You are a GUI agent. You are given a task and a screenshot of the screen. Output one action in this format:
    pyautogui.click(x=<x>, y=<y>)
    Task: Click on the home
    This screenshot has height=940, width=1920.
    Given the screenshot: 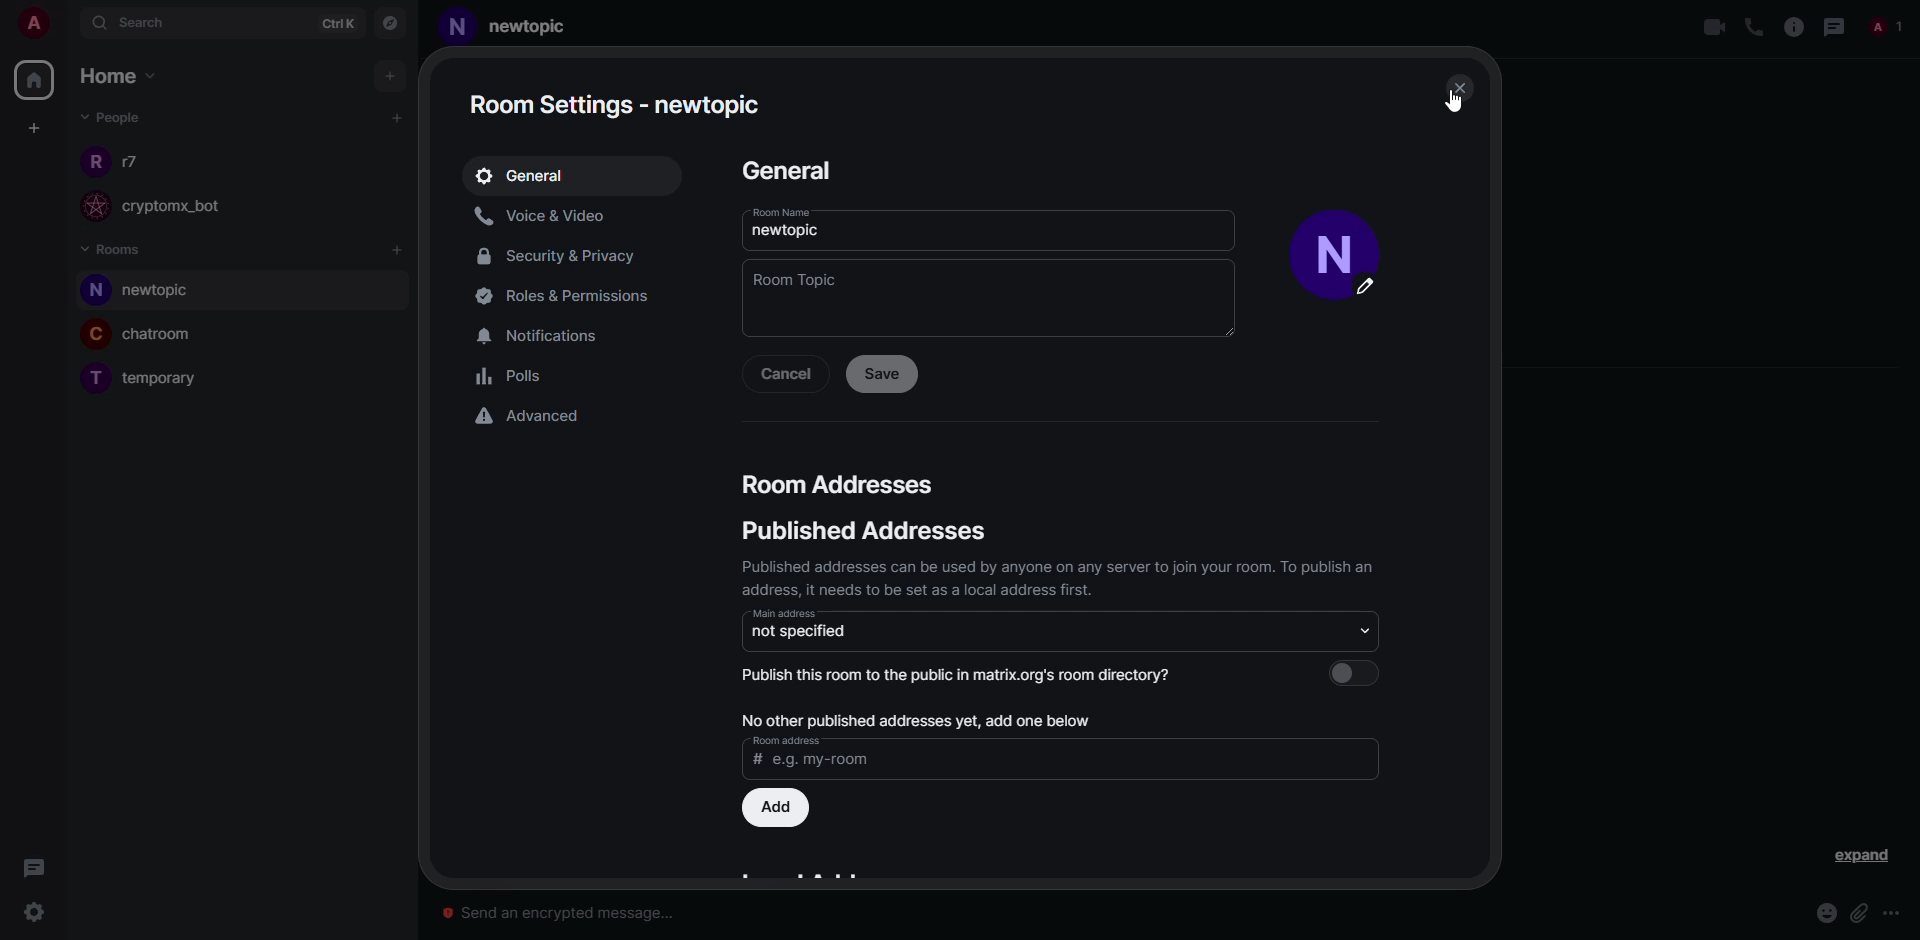 What is the action you would take?
    pyautogui.click(x=123, y=77)
    